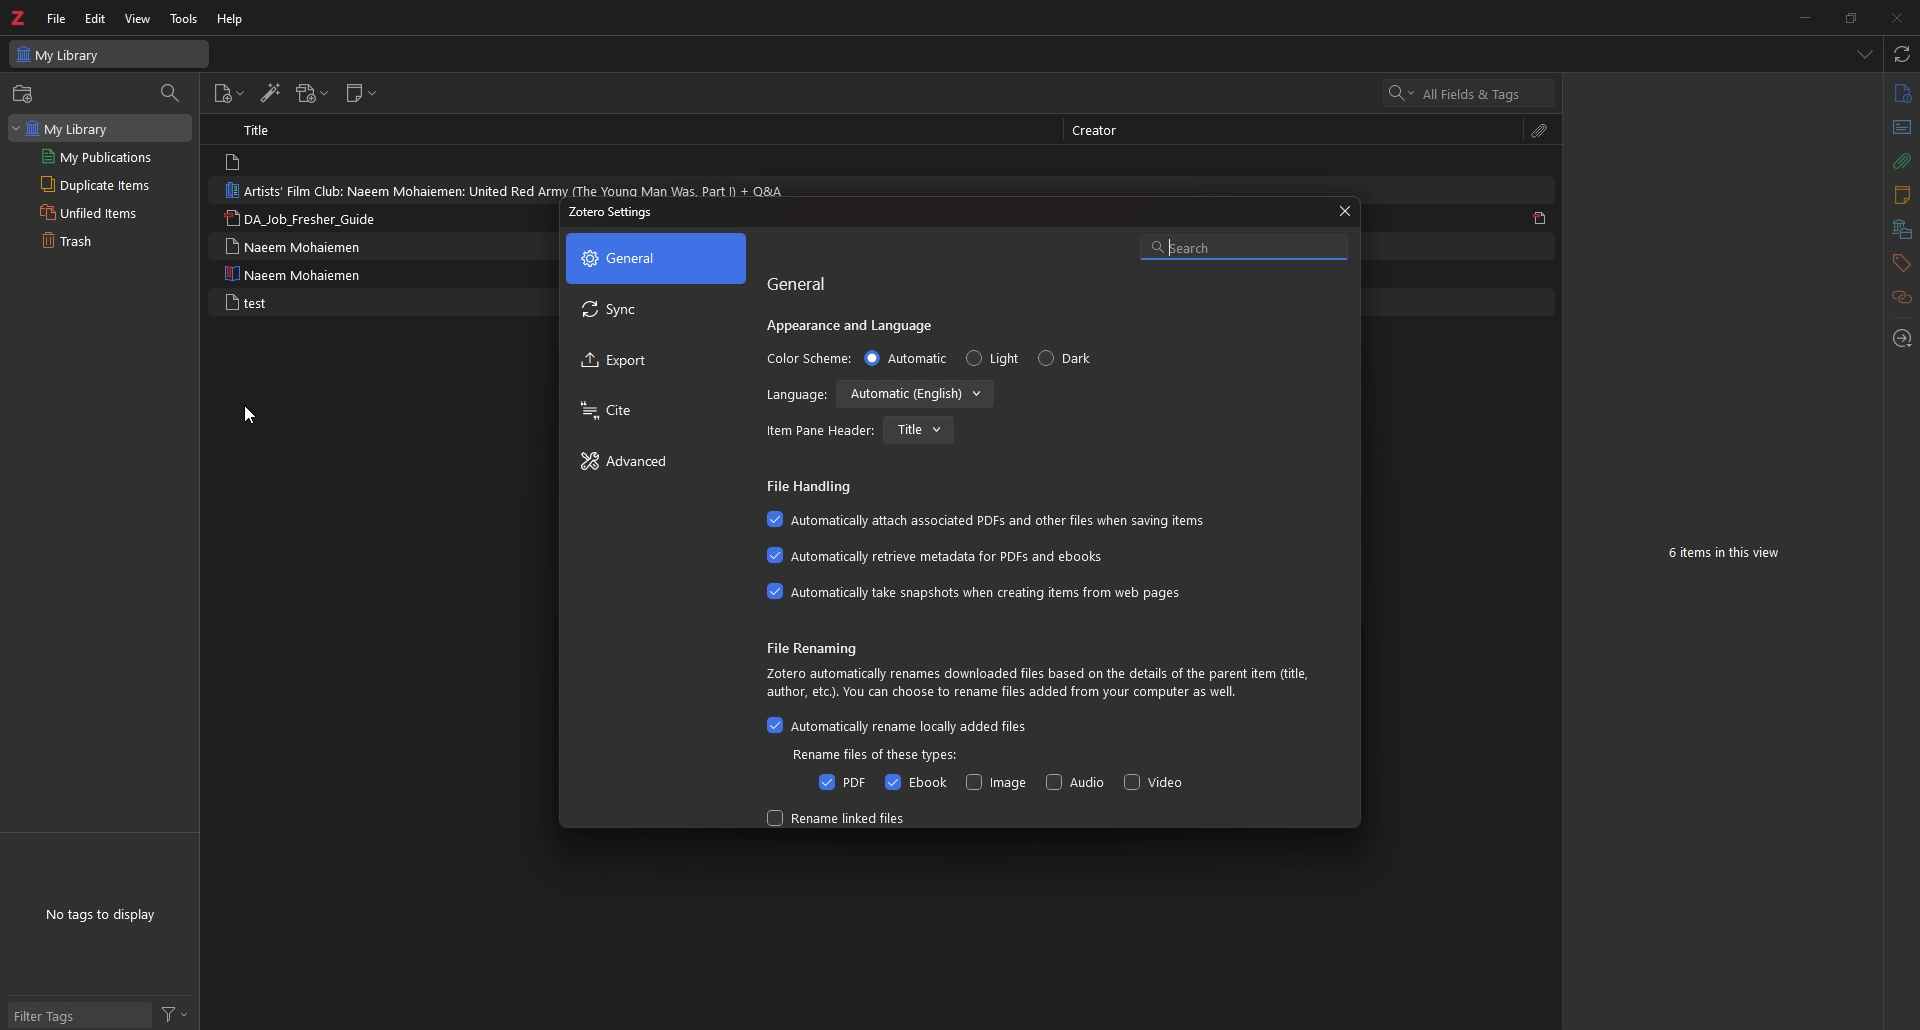 The width and height of the screenshot is (1920, 1030). Describe the element at coordinates (1076, 783) in the screenshot. I see `audio` at that location.